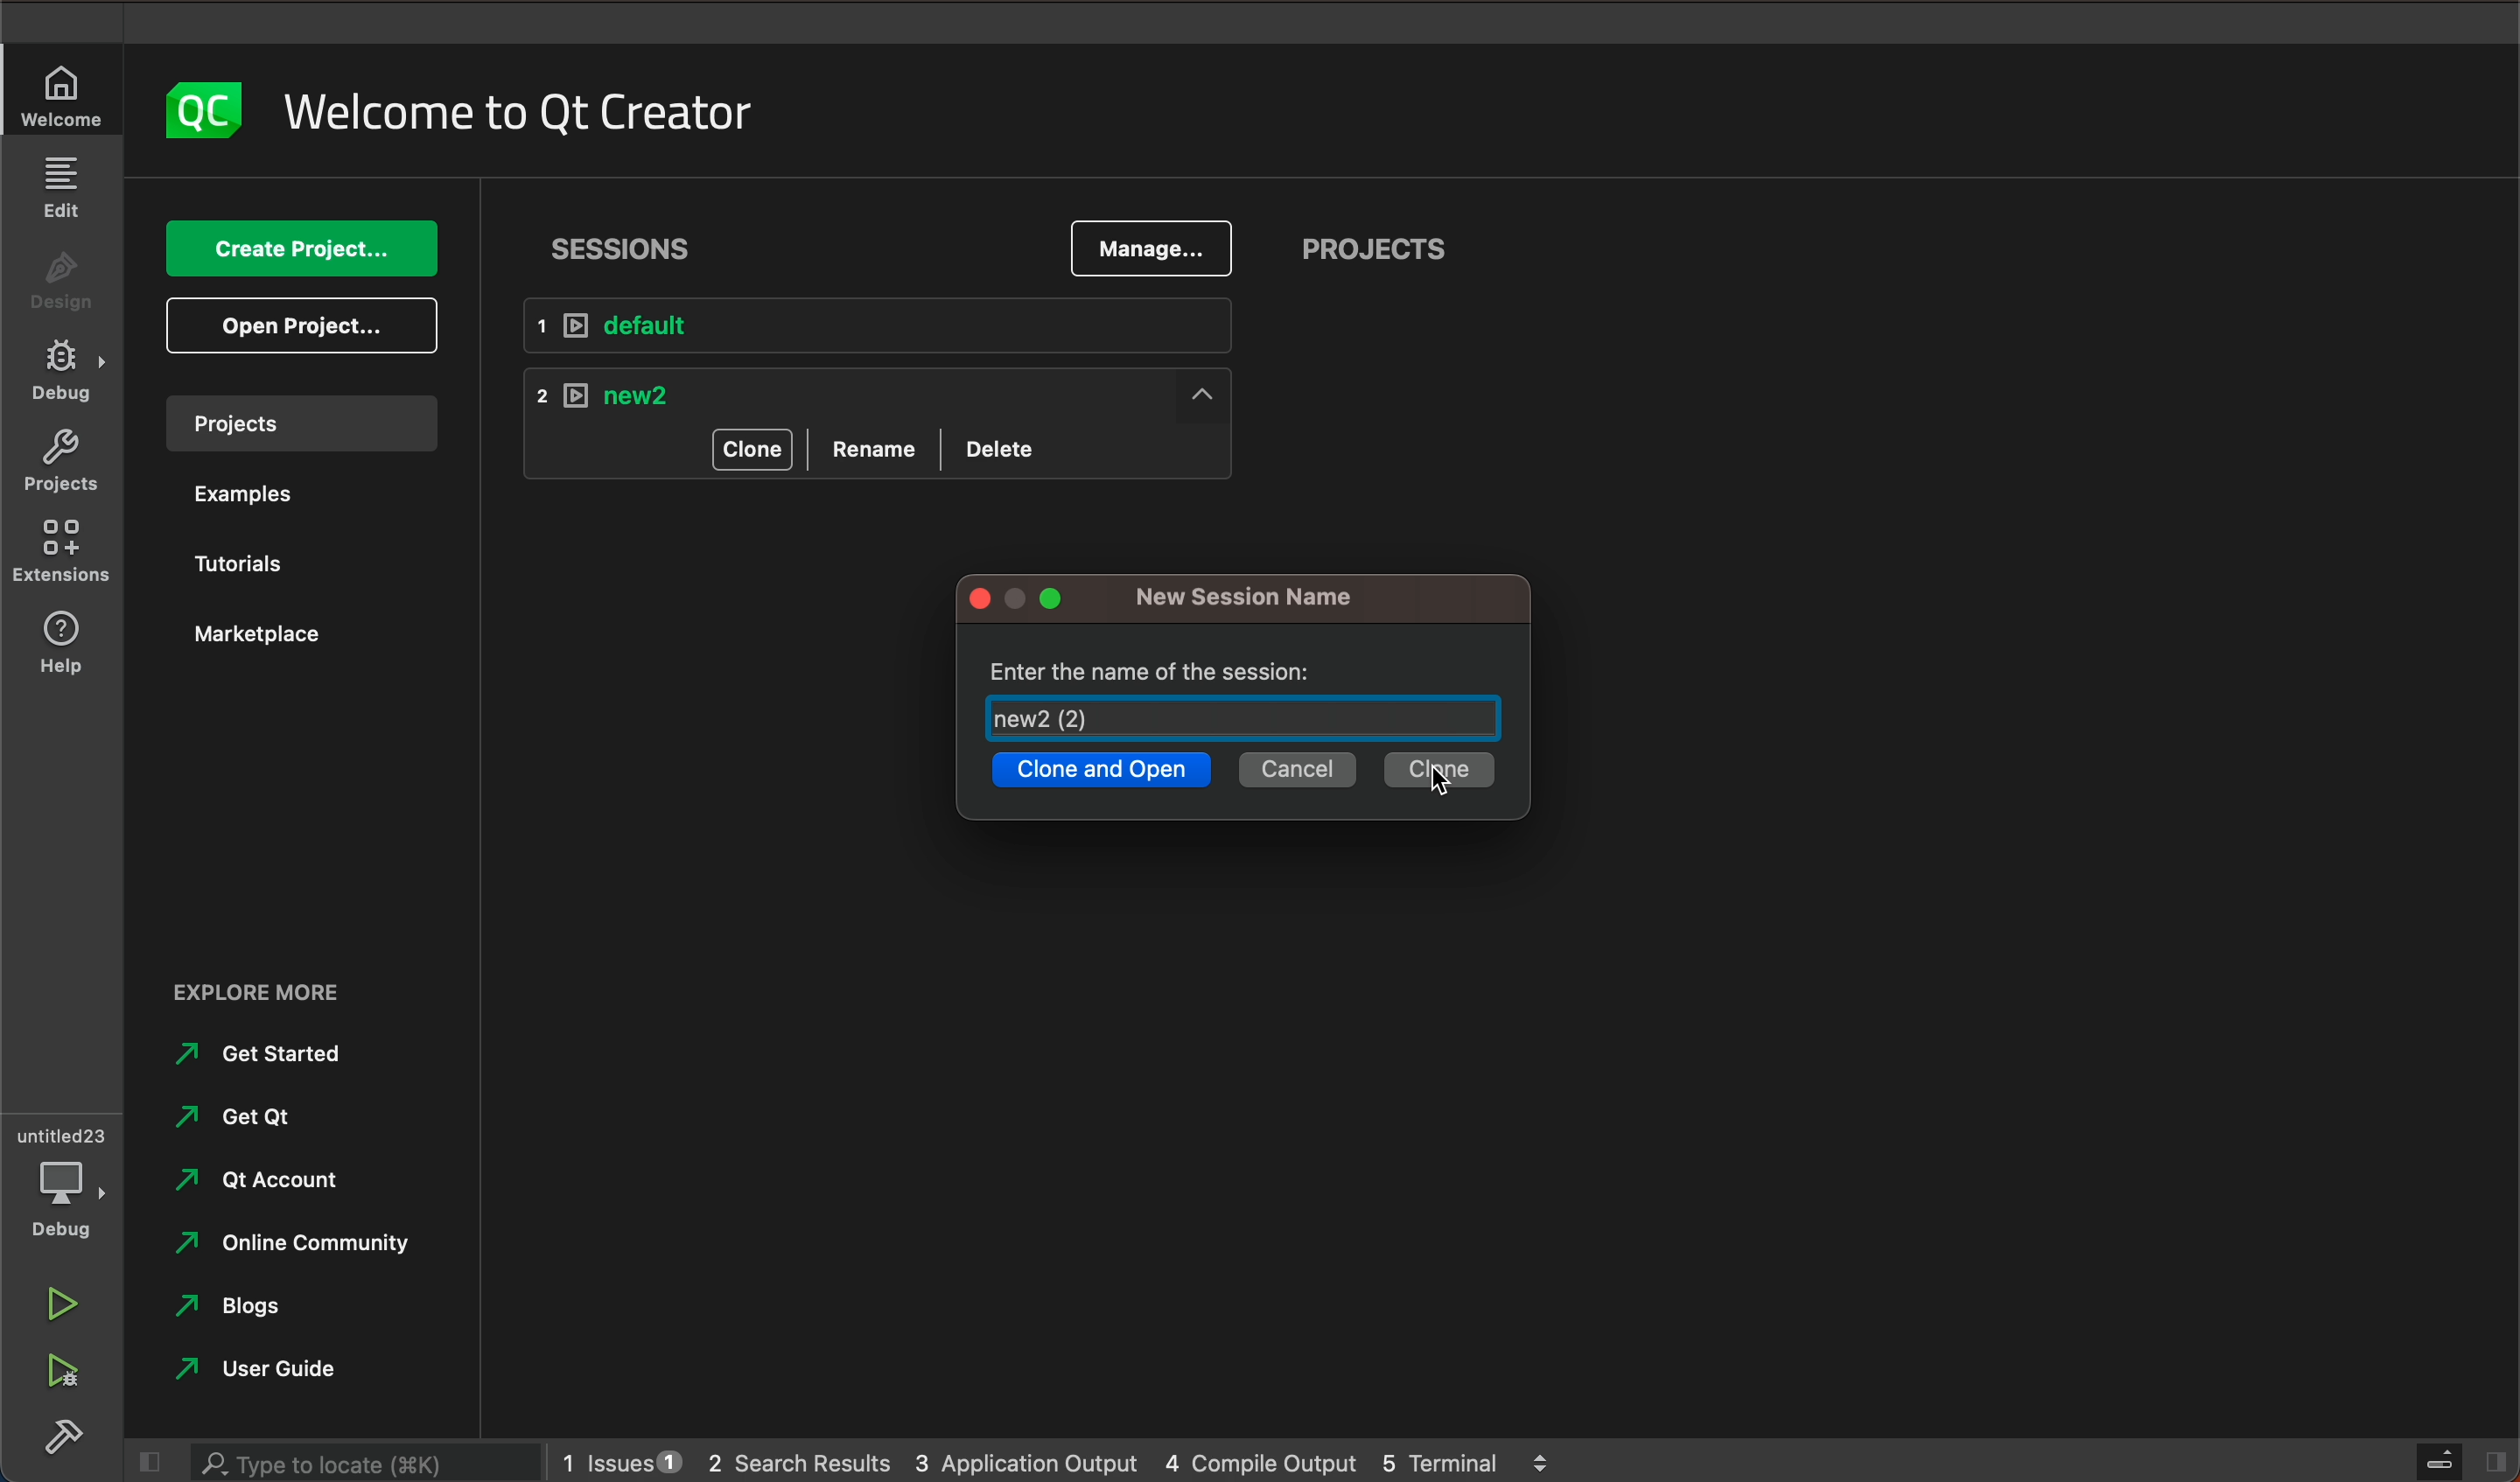 This screenshot has width=2520, height=1482. I want to click on explore more, so click(292, 991).